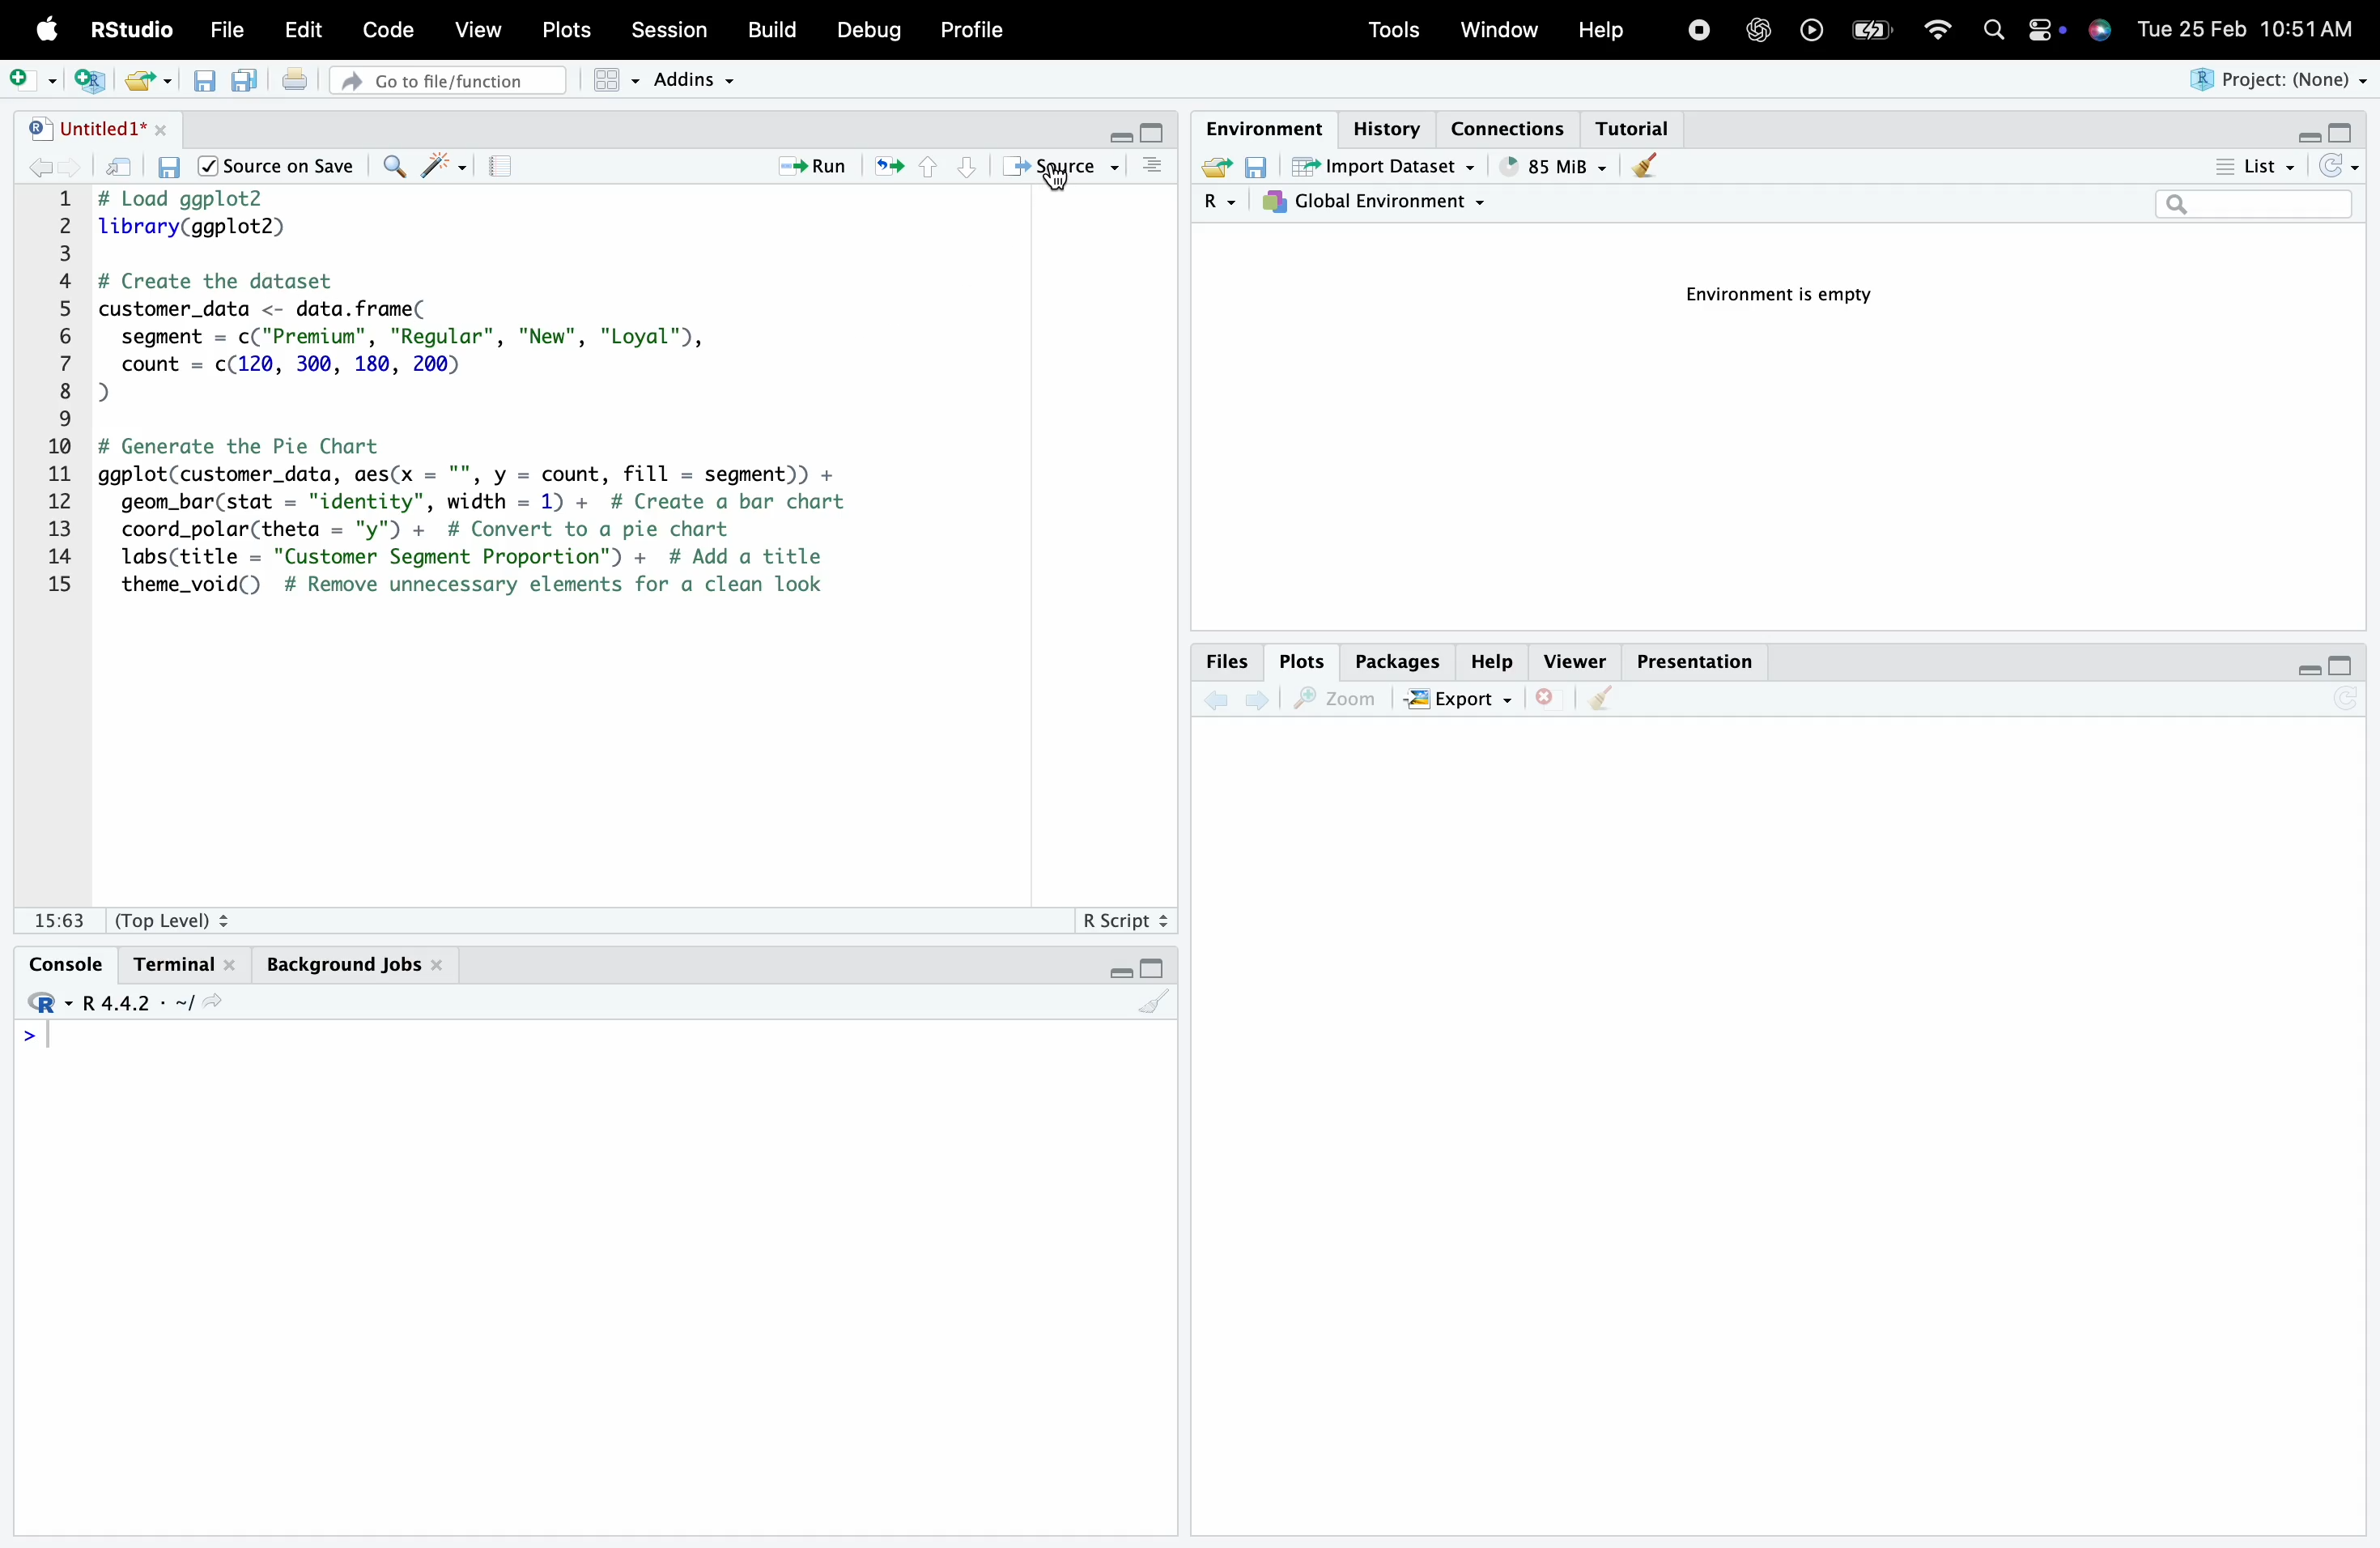 This screenshot has width=2380, height=1548. Describe the element at coordinates (1760, 38) in the screenshot. I see `open AI` at that location.